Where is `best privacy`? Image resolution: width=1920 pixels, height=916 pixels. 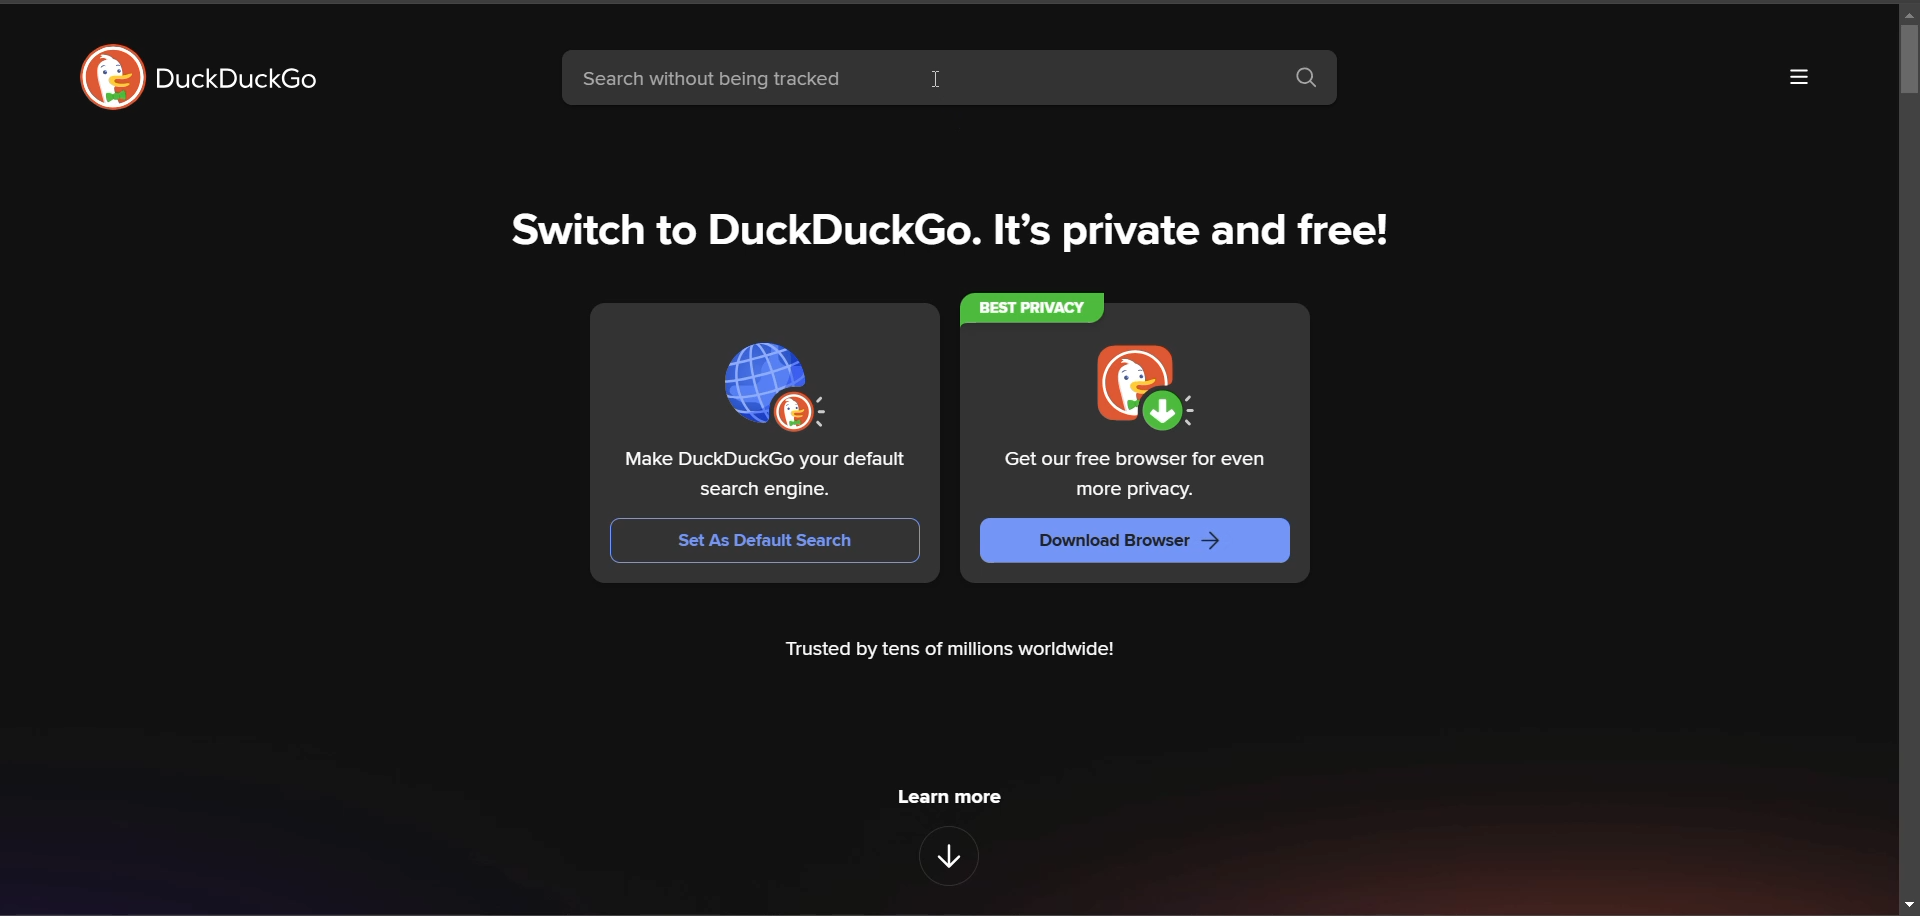 best privacy is located at coordinates (1036, 308).